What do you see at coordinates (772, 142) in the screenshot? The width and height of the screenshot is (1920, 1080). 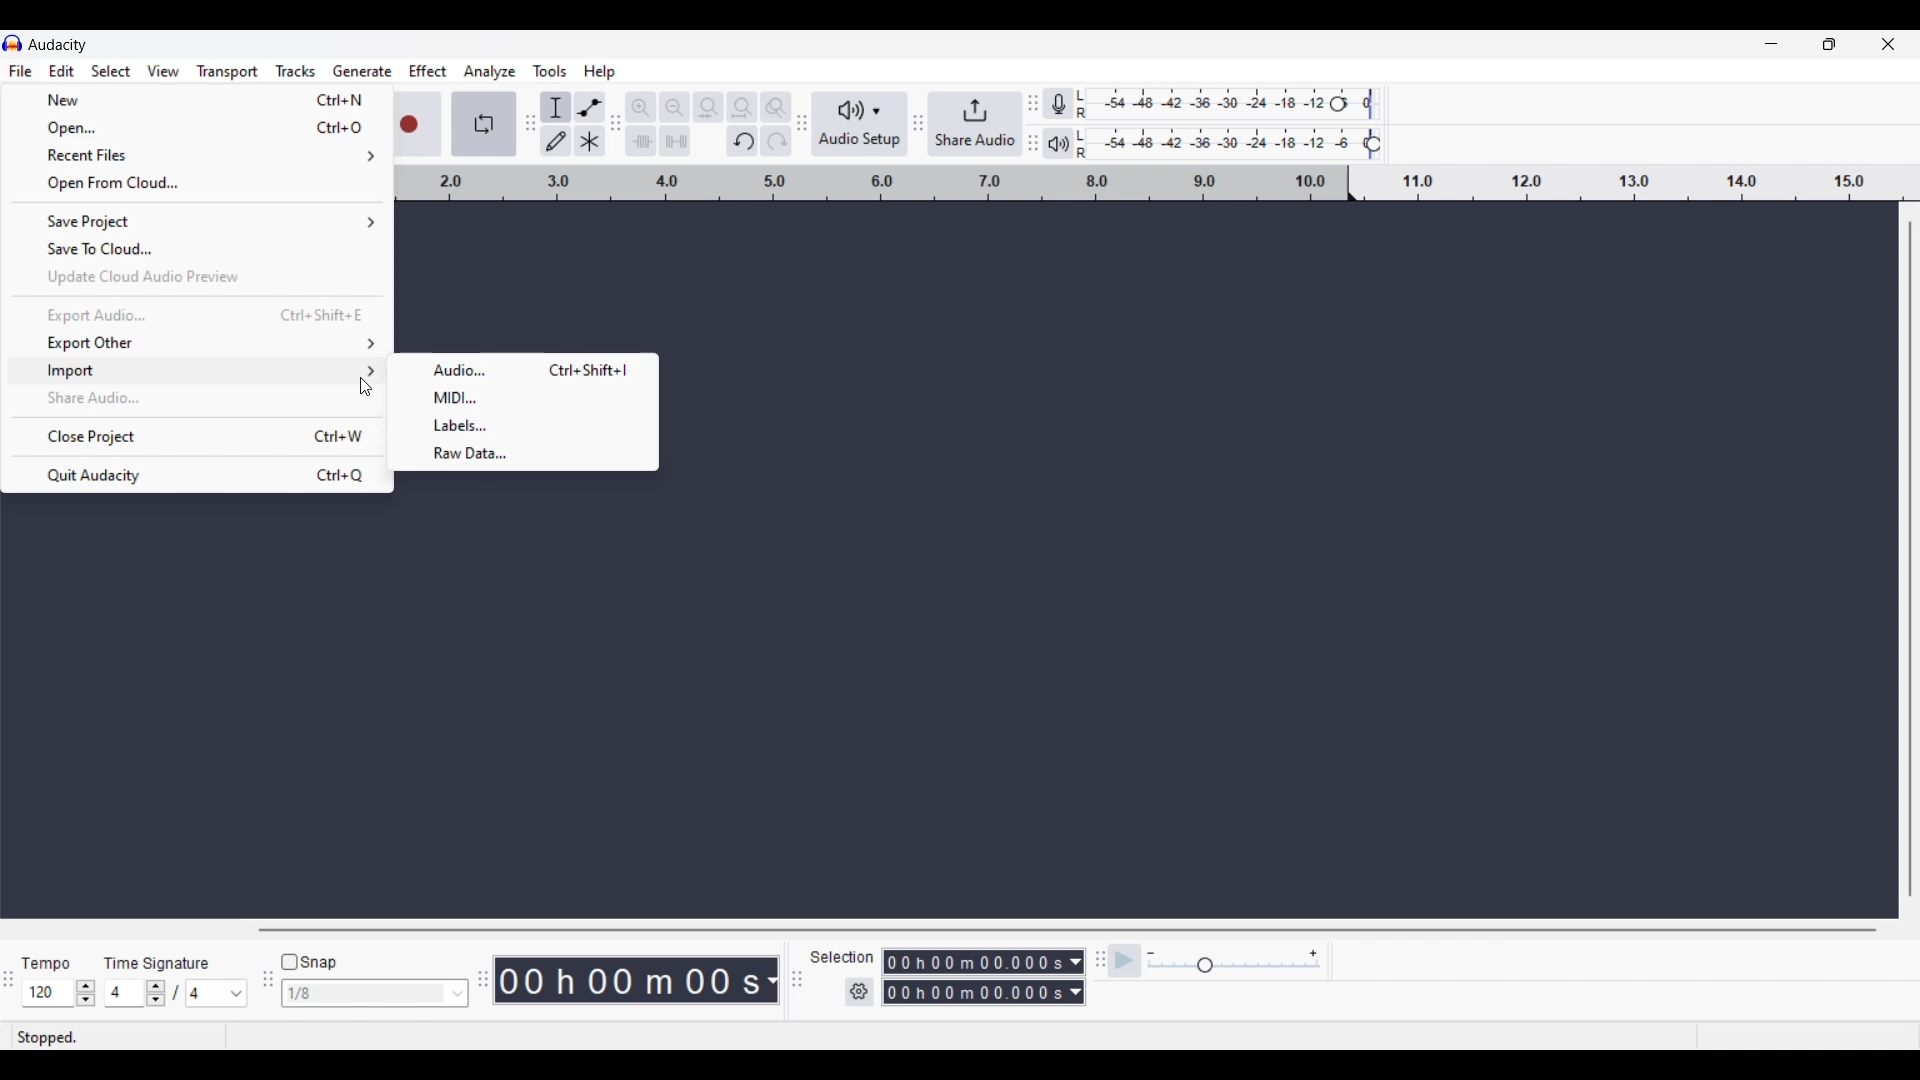 I see `Redo` at bounding box center [772, 142].